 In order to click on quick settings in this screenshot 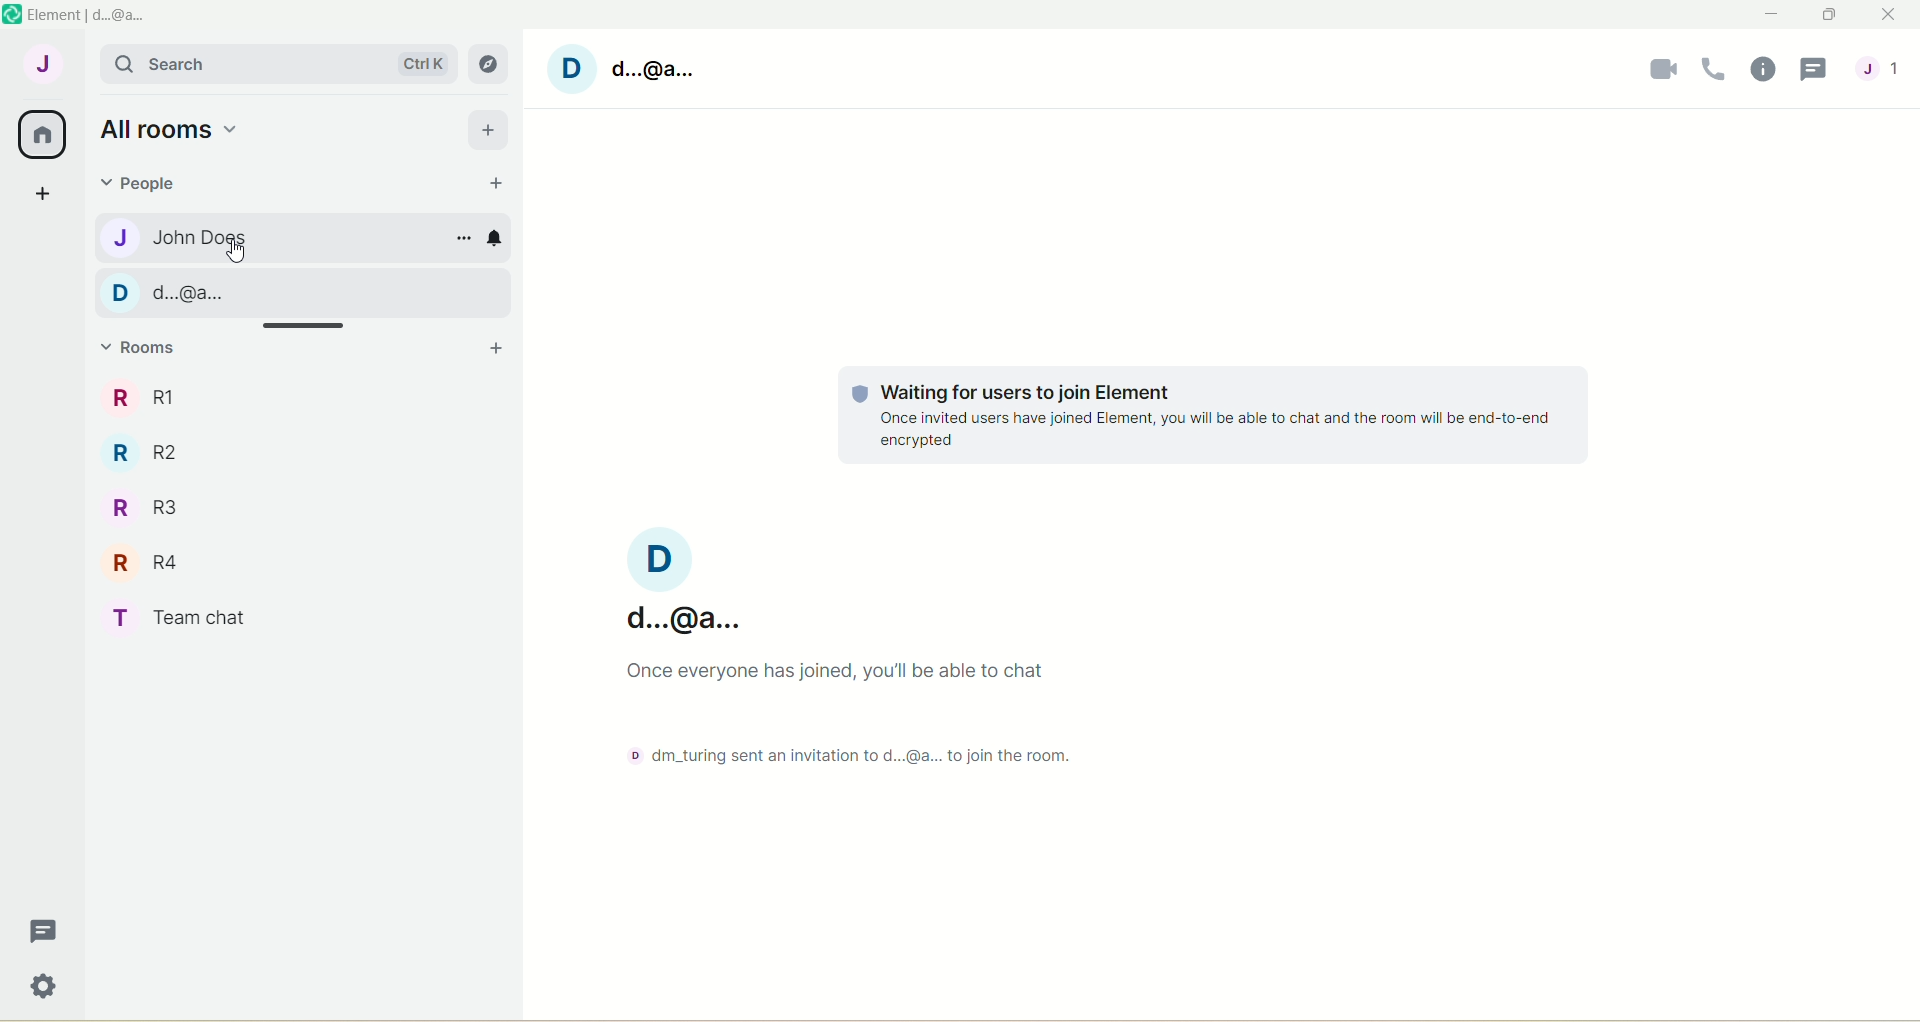, I will do `click(41, 988)`.